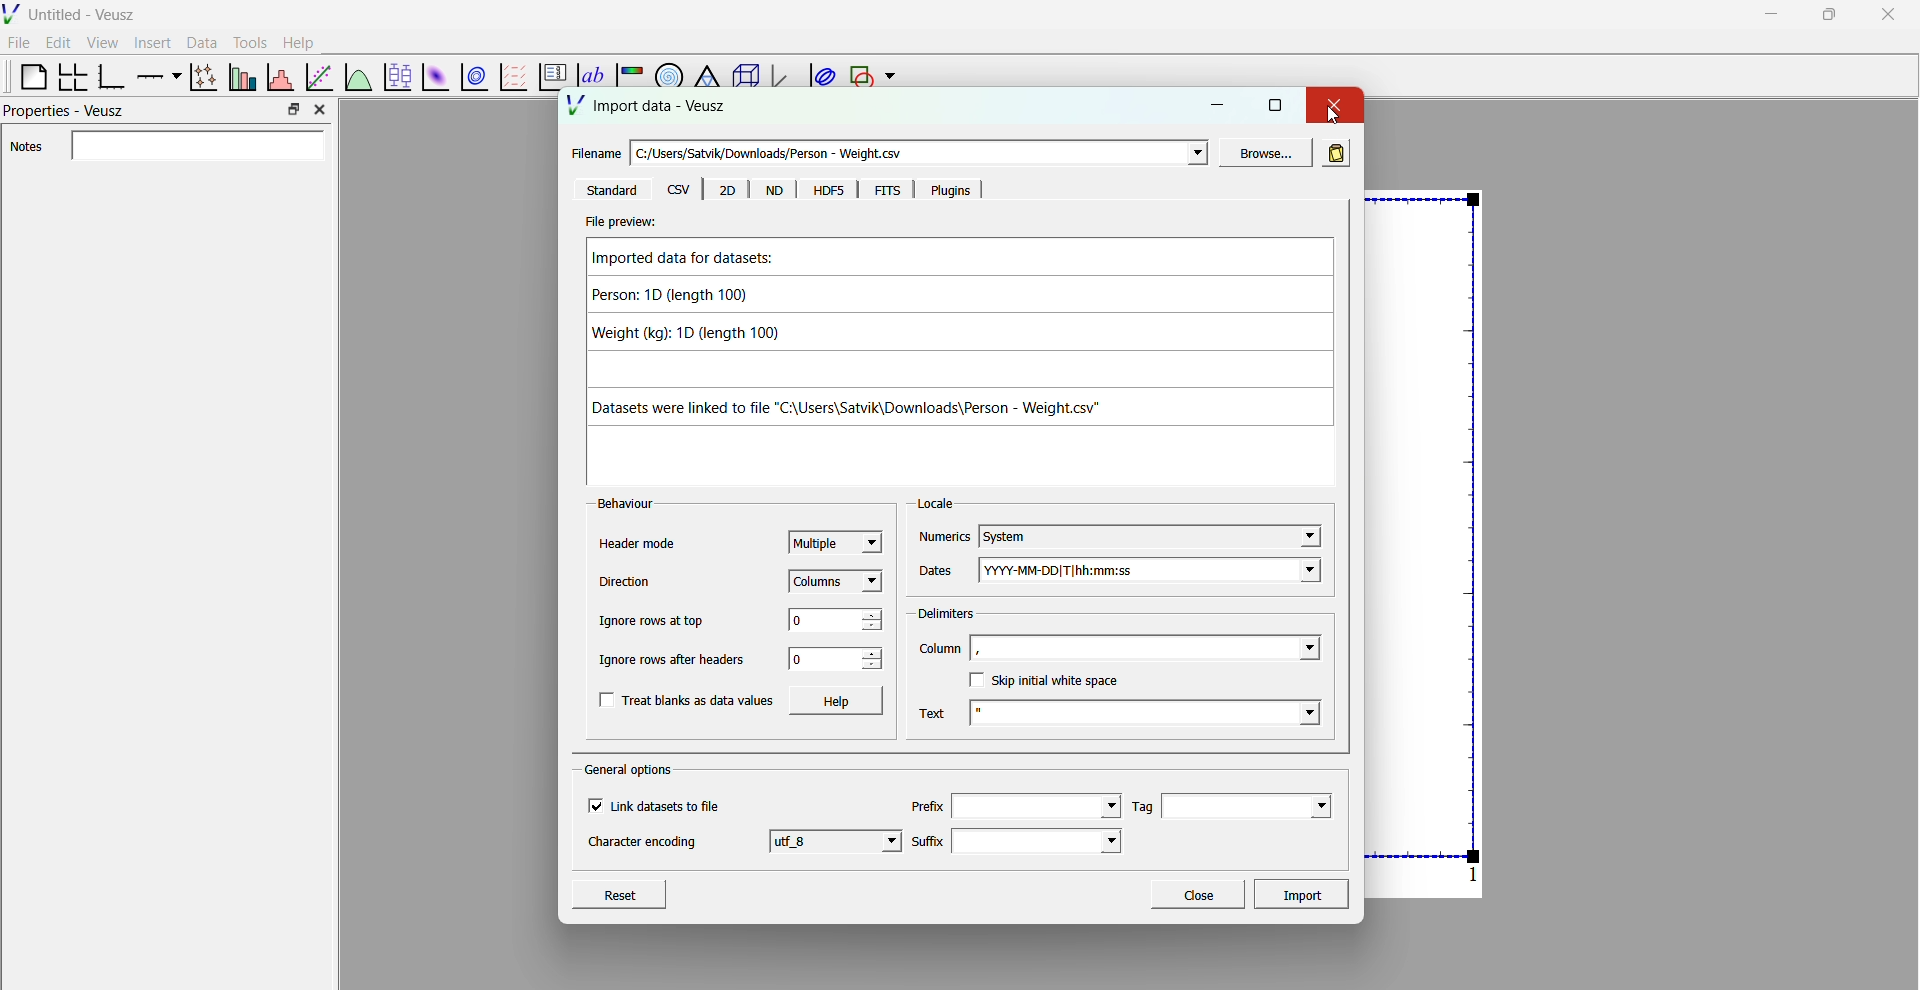 This screenshot has height=990, width=1920. What do you see at coordinates (432, 77) in the screenshot?
I see `plot 2d dataset as an image` at bounding box center [432, 77].